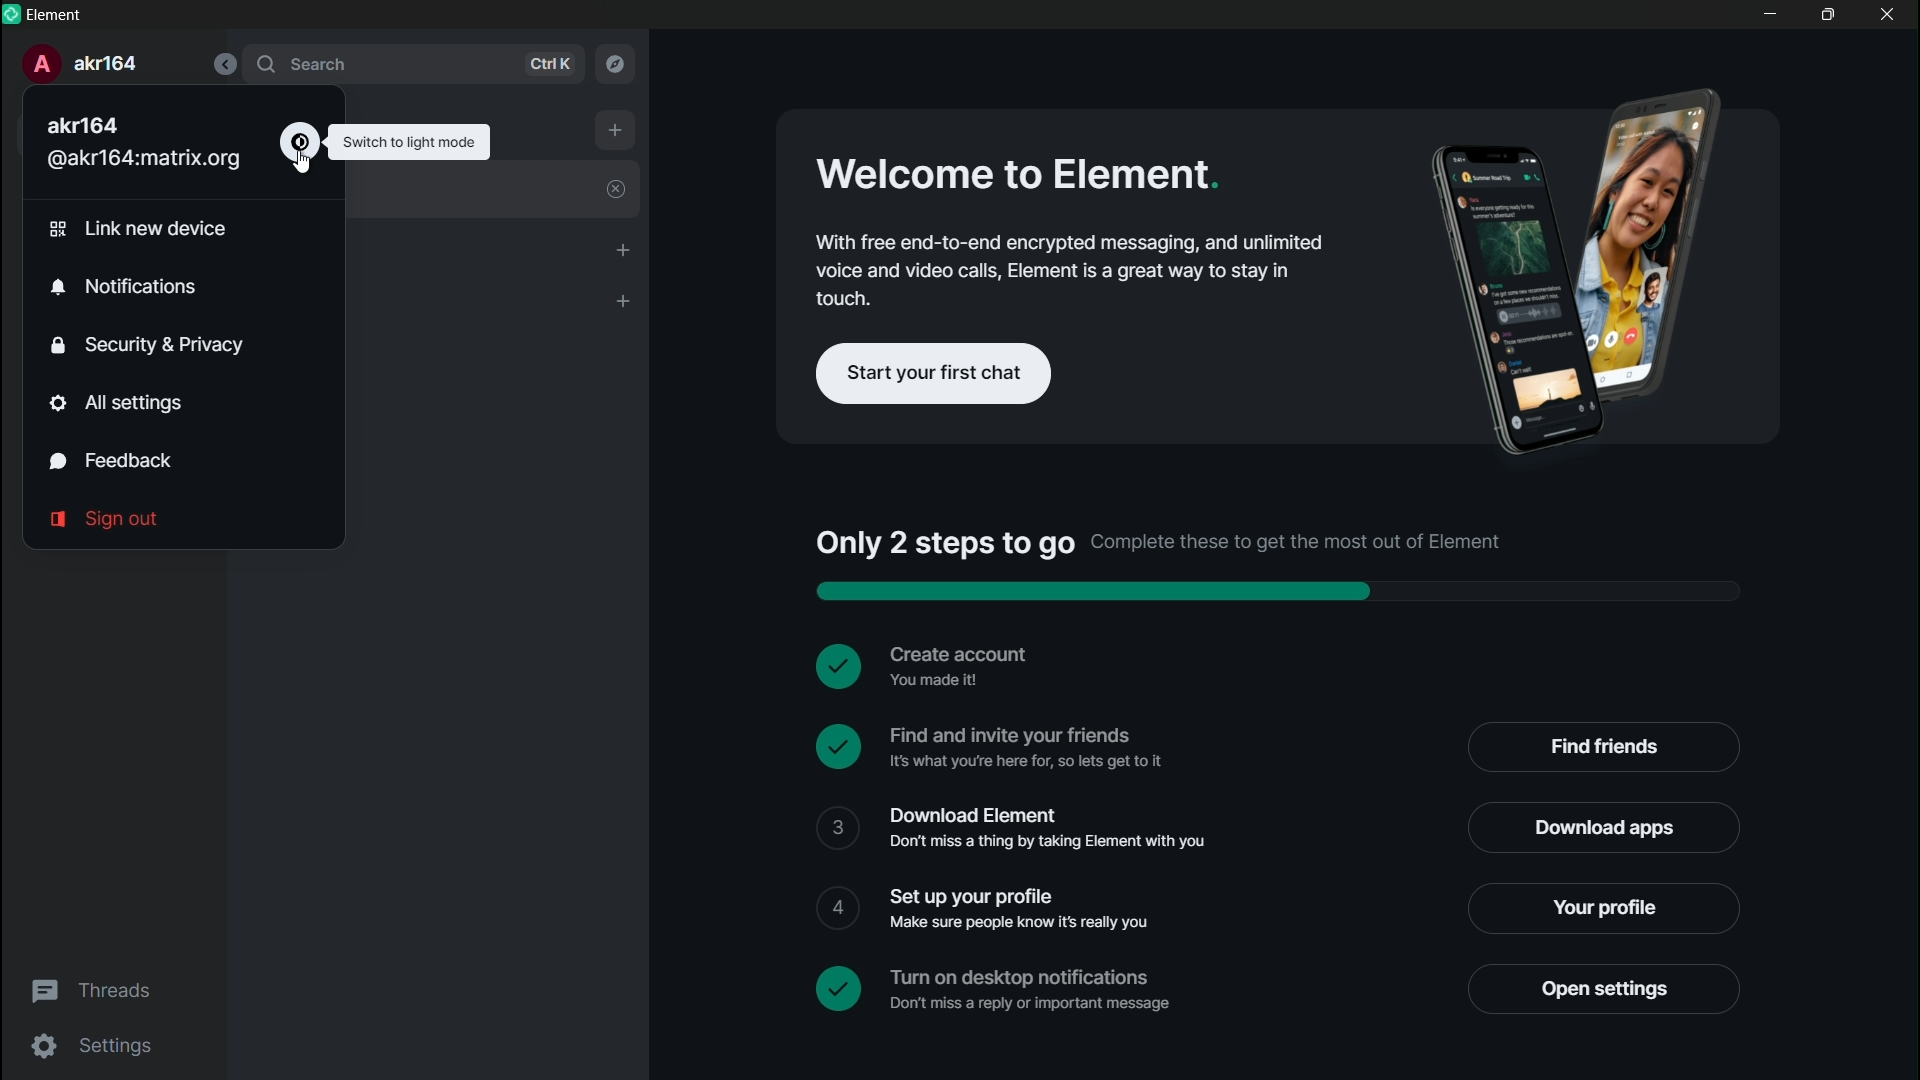 The height and width of the screenshot is (1080, 1920). What do you see at coordinates (617, 130) in the screenshot?
I see `add` at bounding box center [617, 130].